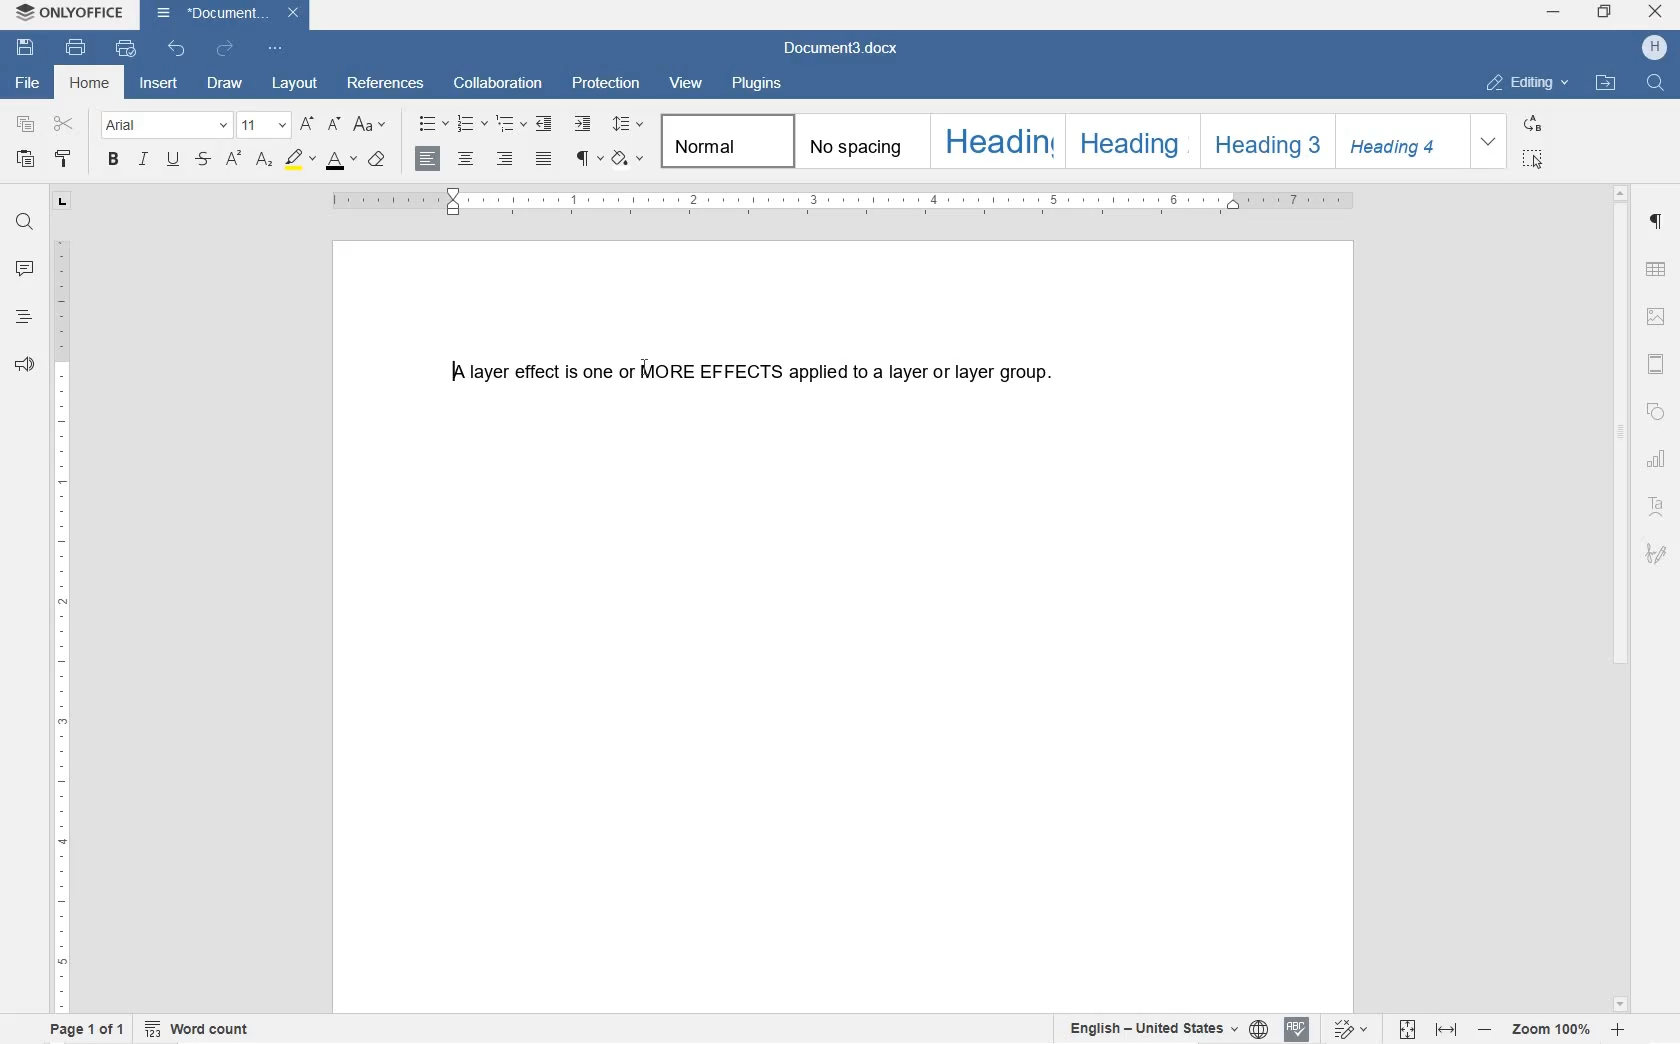 The image size is (1680, 1044). What do you see at coordinates (371, 125) in the screenshot?
I see `CHANGE CASE` at bounding box center [371, 125].